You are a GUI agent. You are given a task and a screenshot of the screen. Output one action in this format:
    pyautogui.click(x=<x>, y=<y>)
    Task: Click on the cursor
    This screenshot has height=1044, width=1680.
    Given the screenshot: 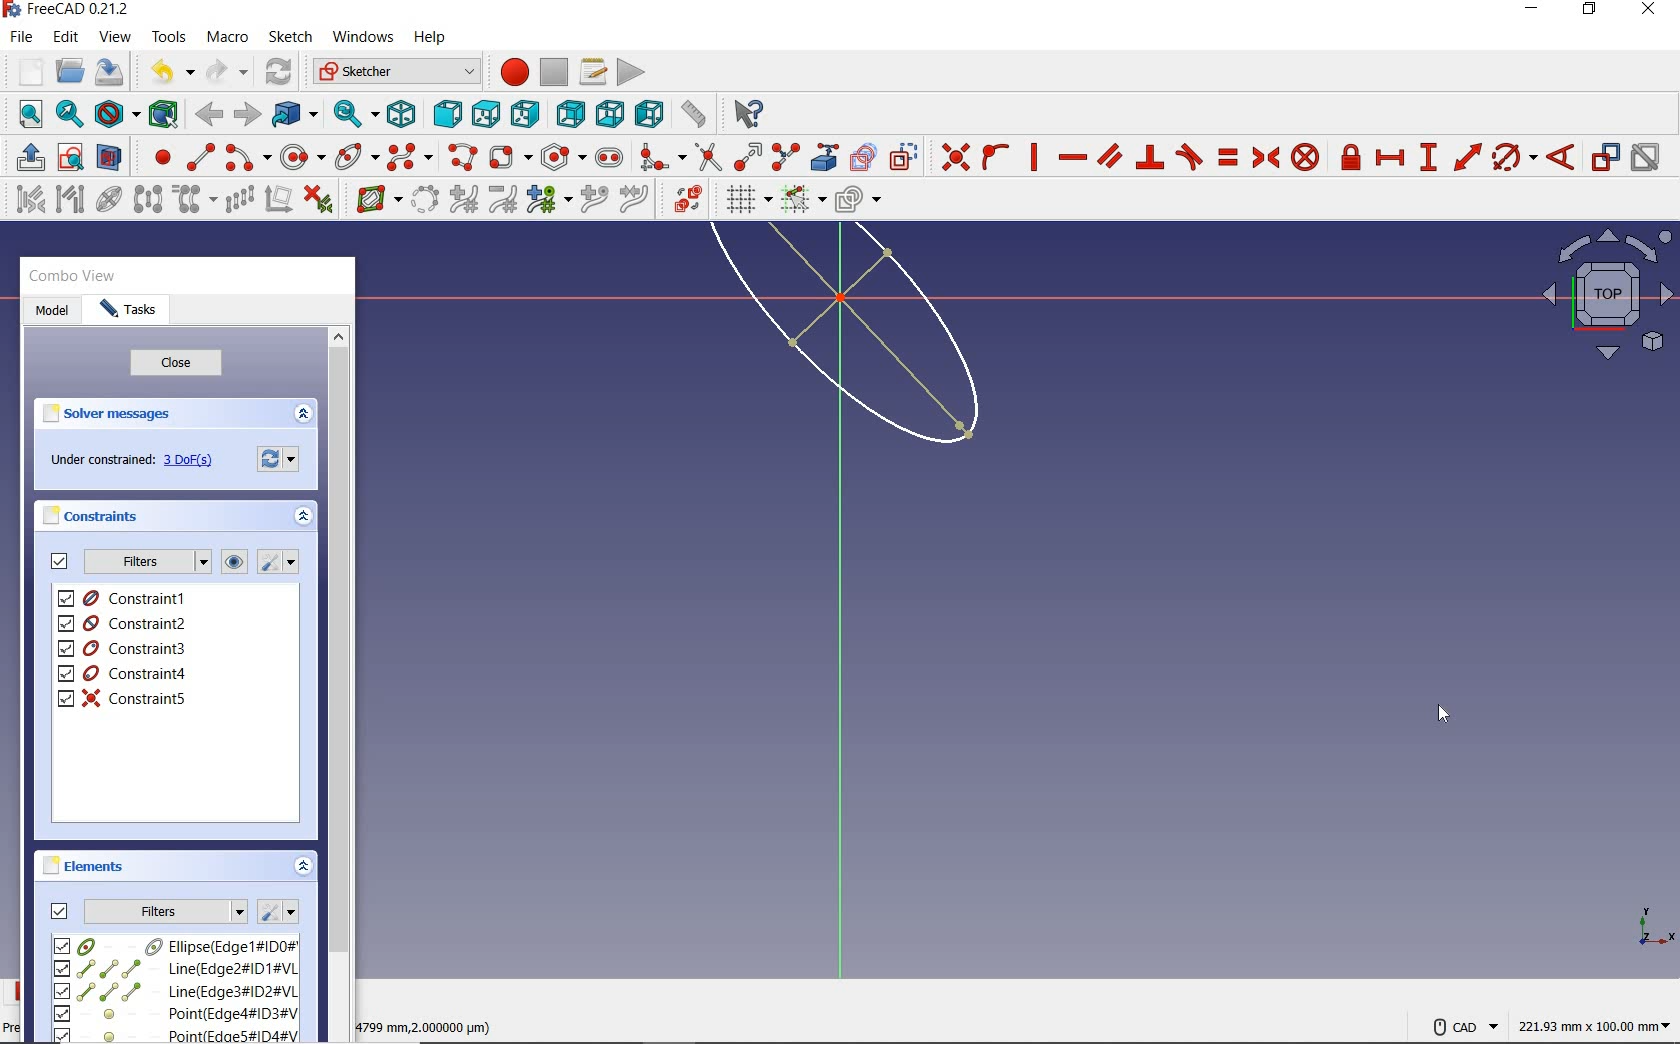 What is the action you would take?
    pyautogui.click(x=1443, y=713)
    